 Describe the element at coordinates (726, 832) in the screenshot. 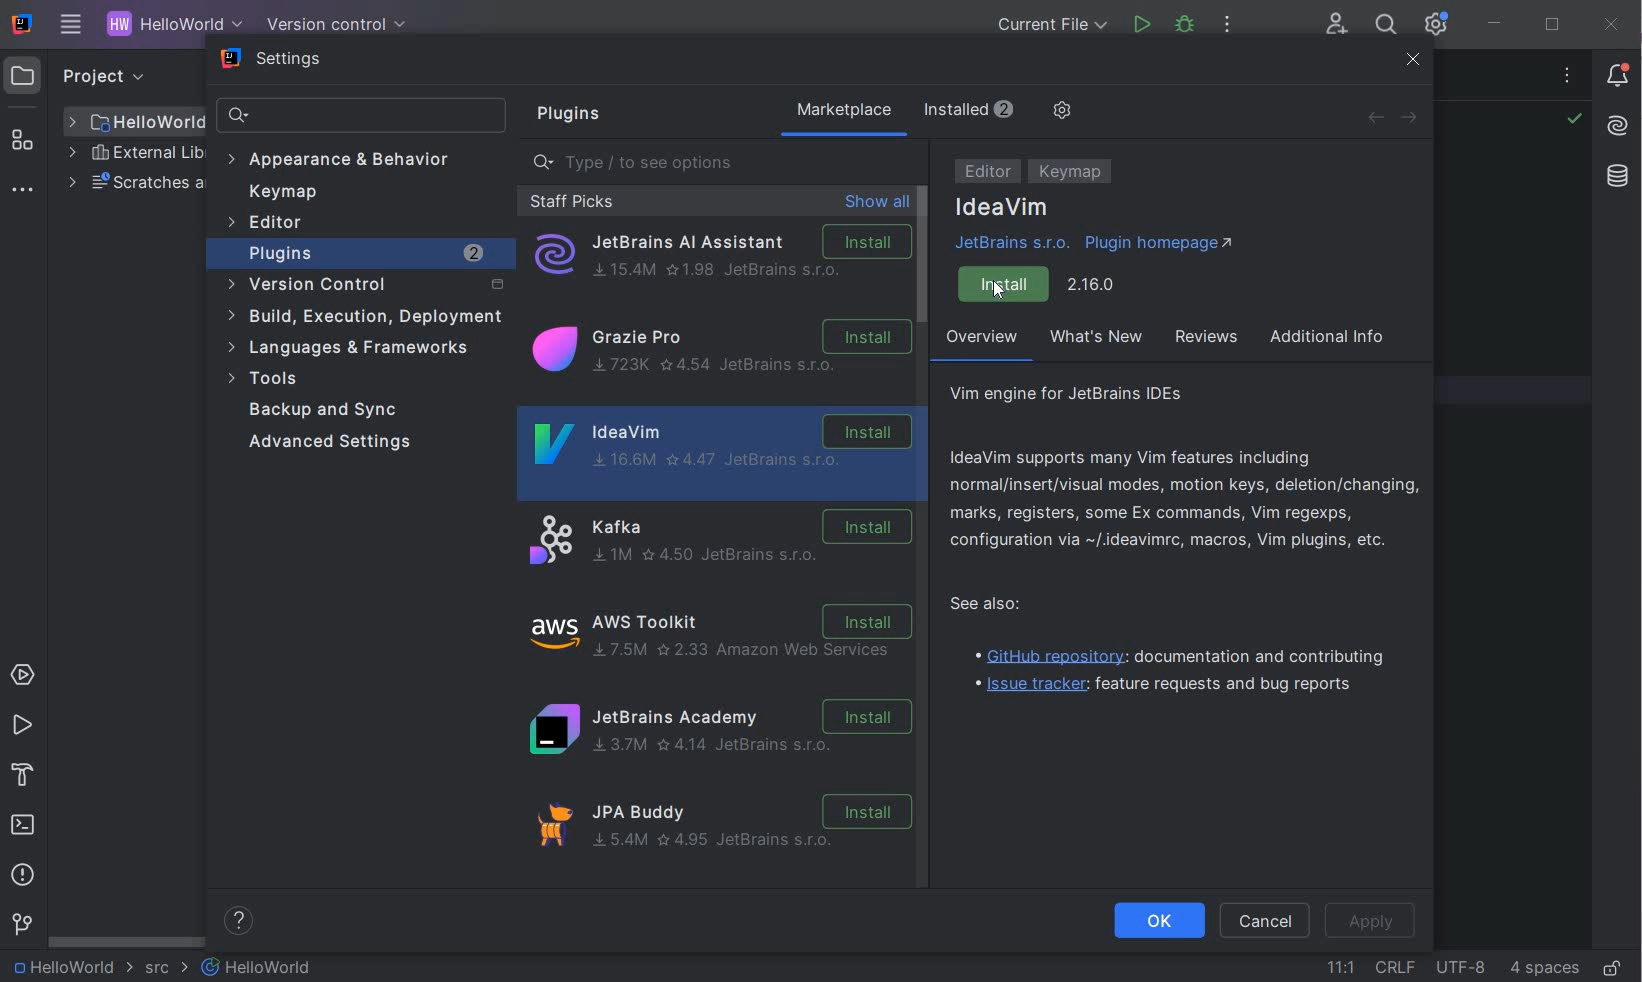

I see `JPA BUDDY Installation` at that location.